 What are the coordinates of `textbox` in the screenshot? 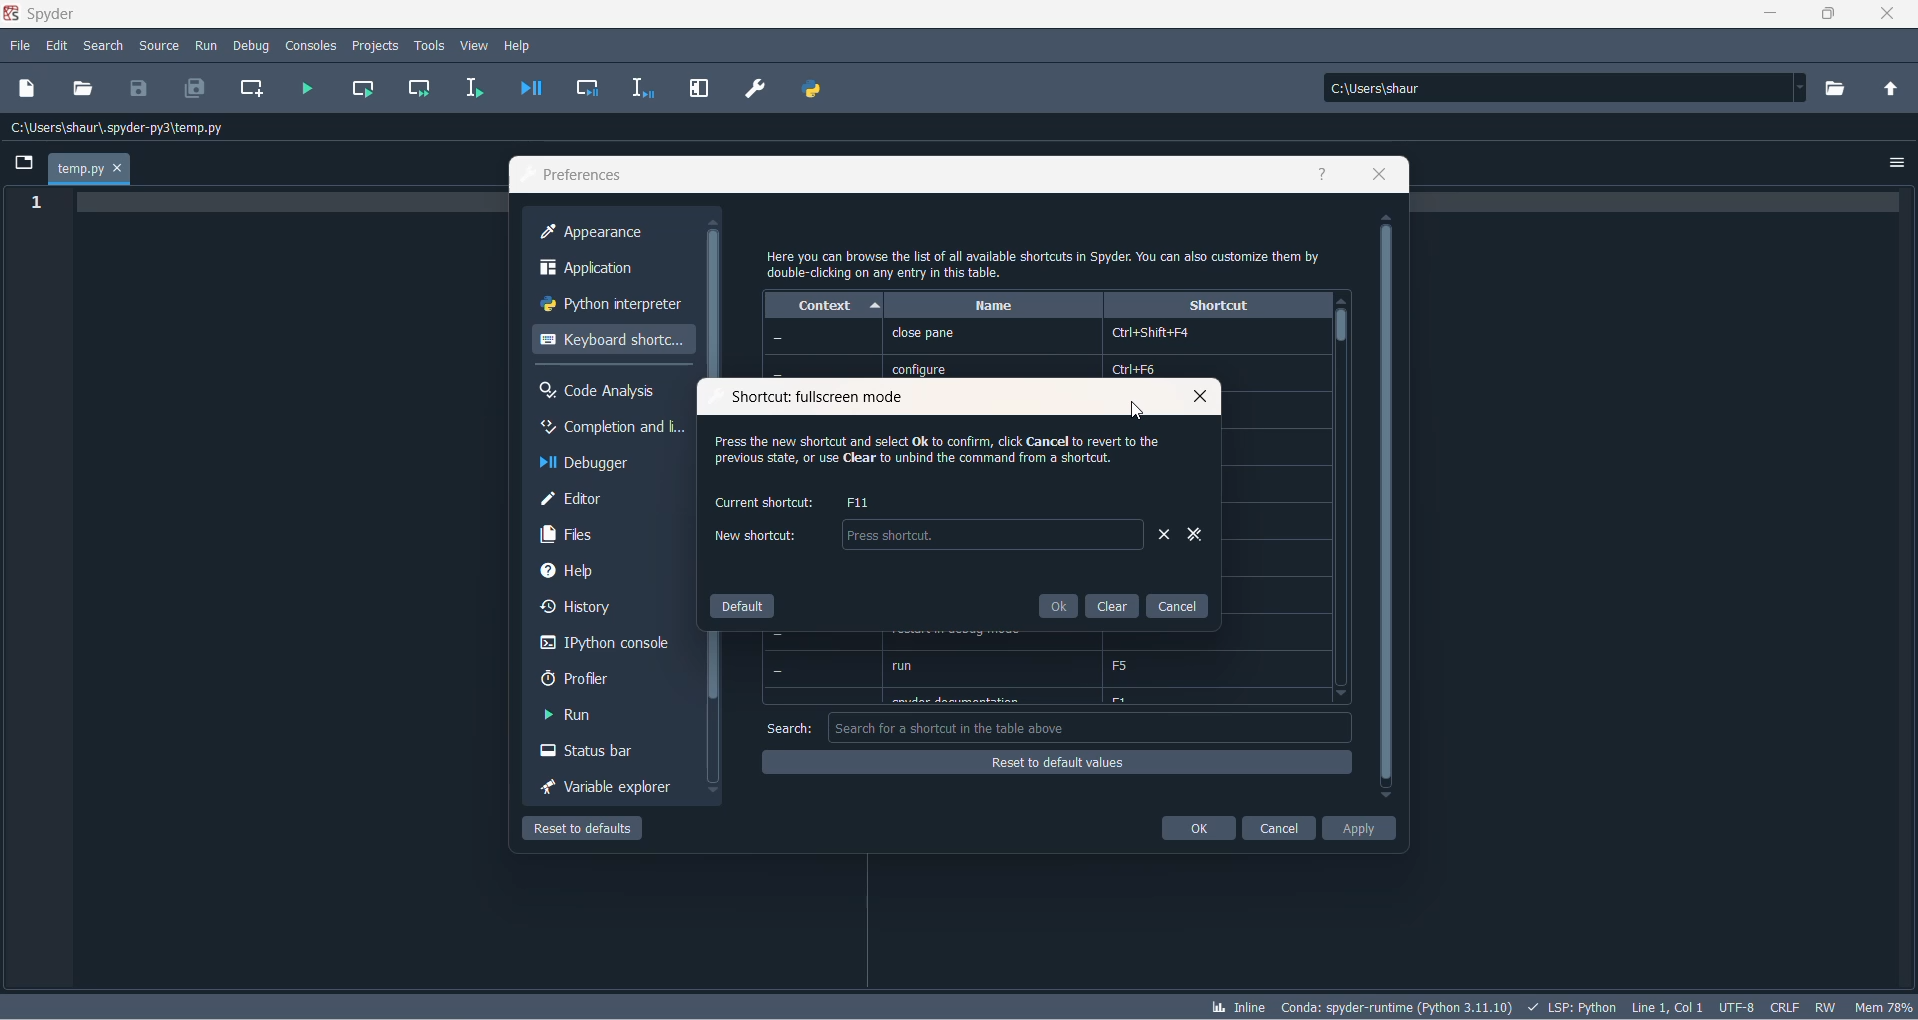 It's located at (992, 537).